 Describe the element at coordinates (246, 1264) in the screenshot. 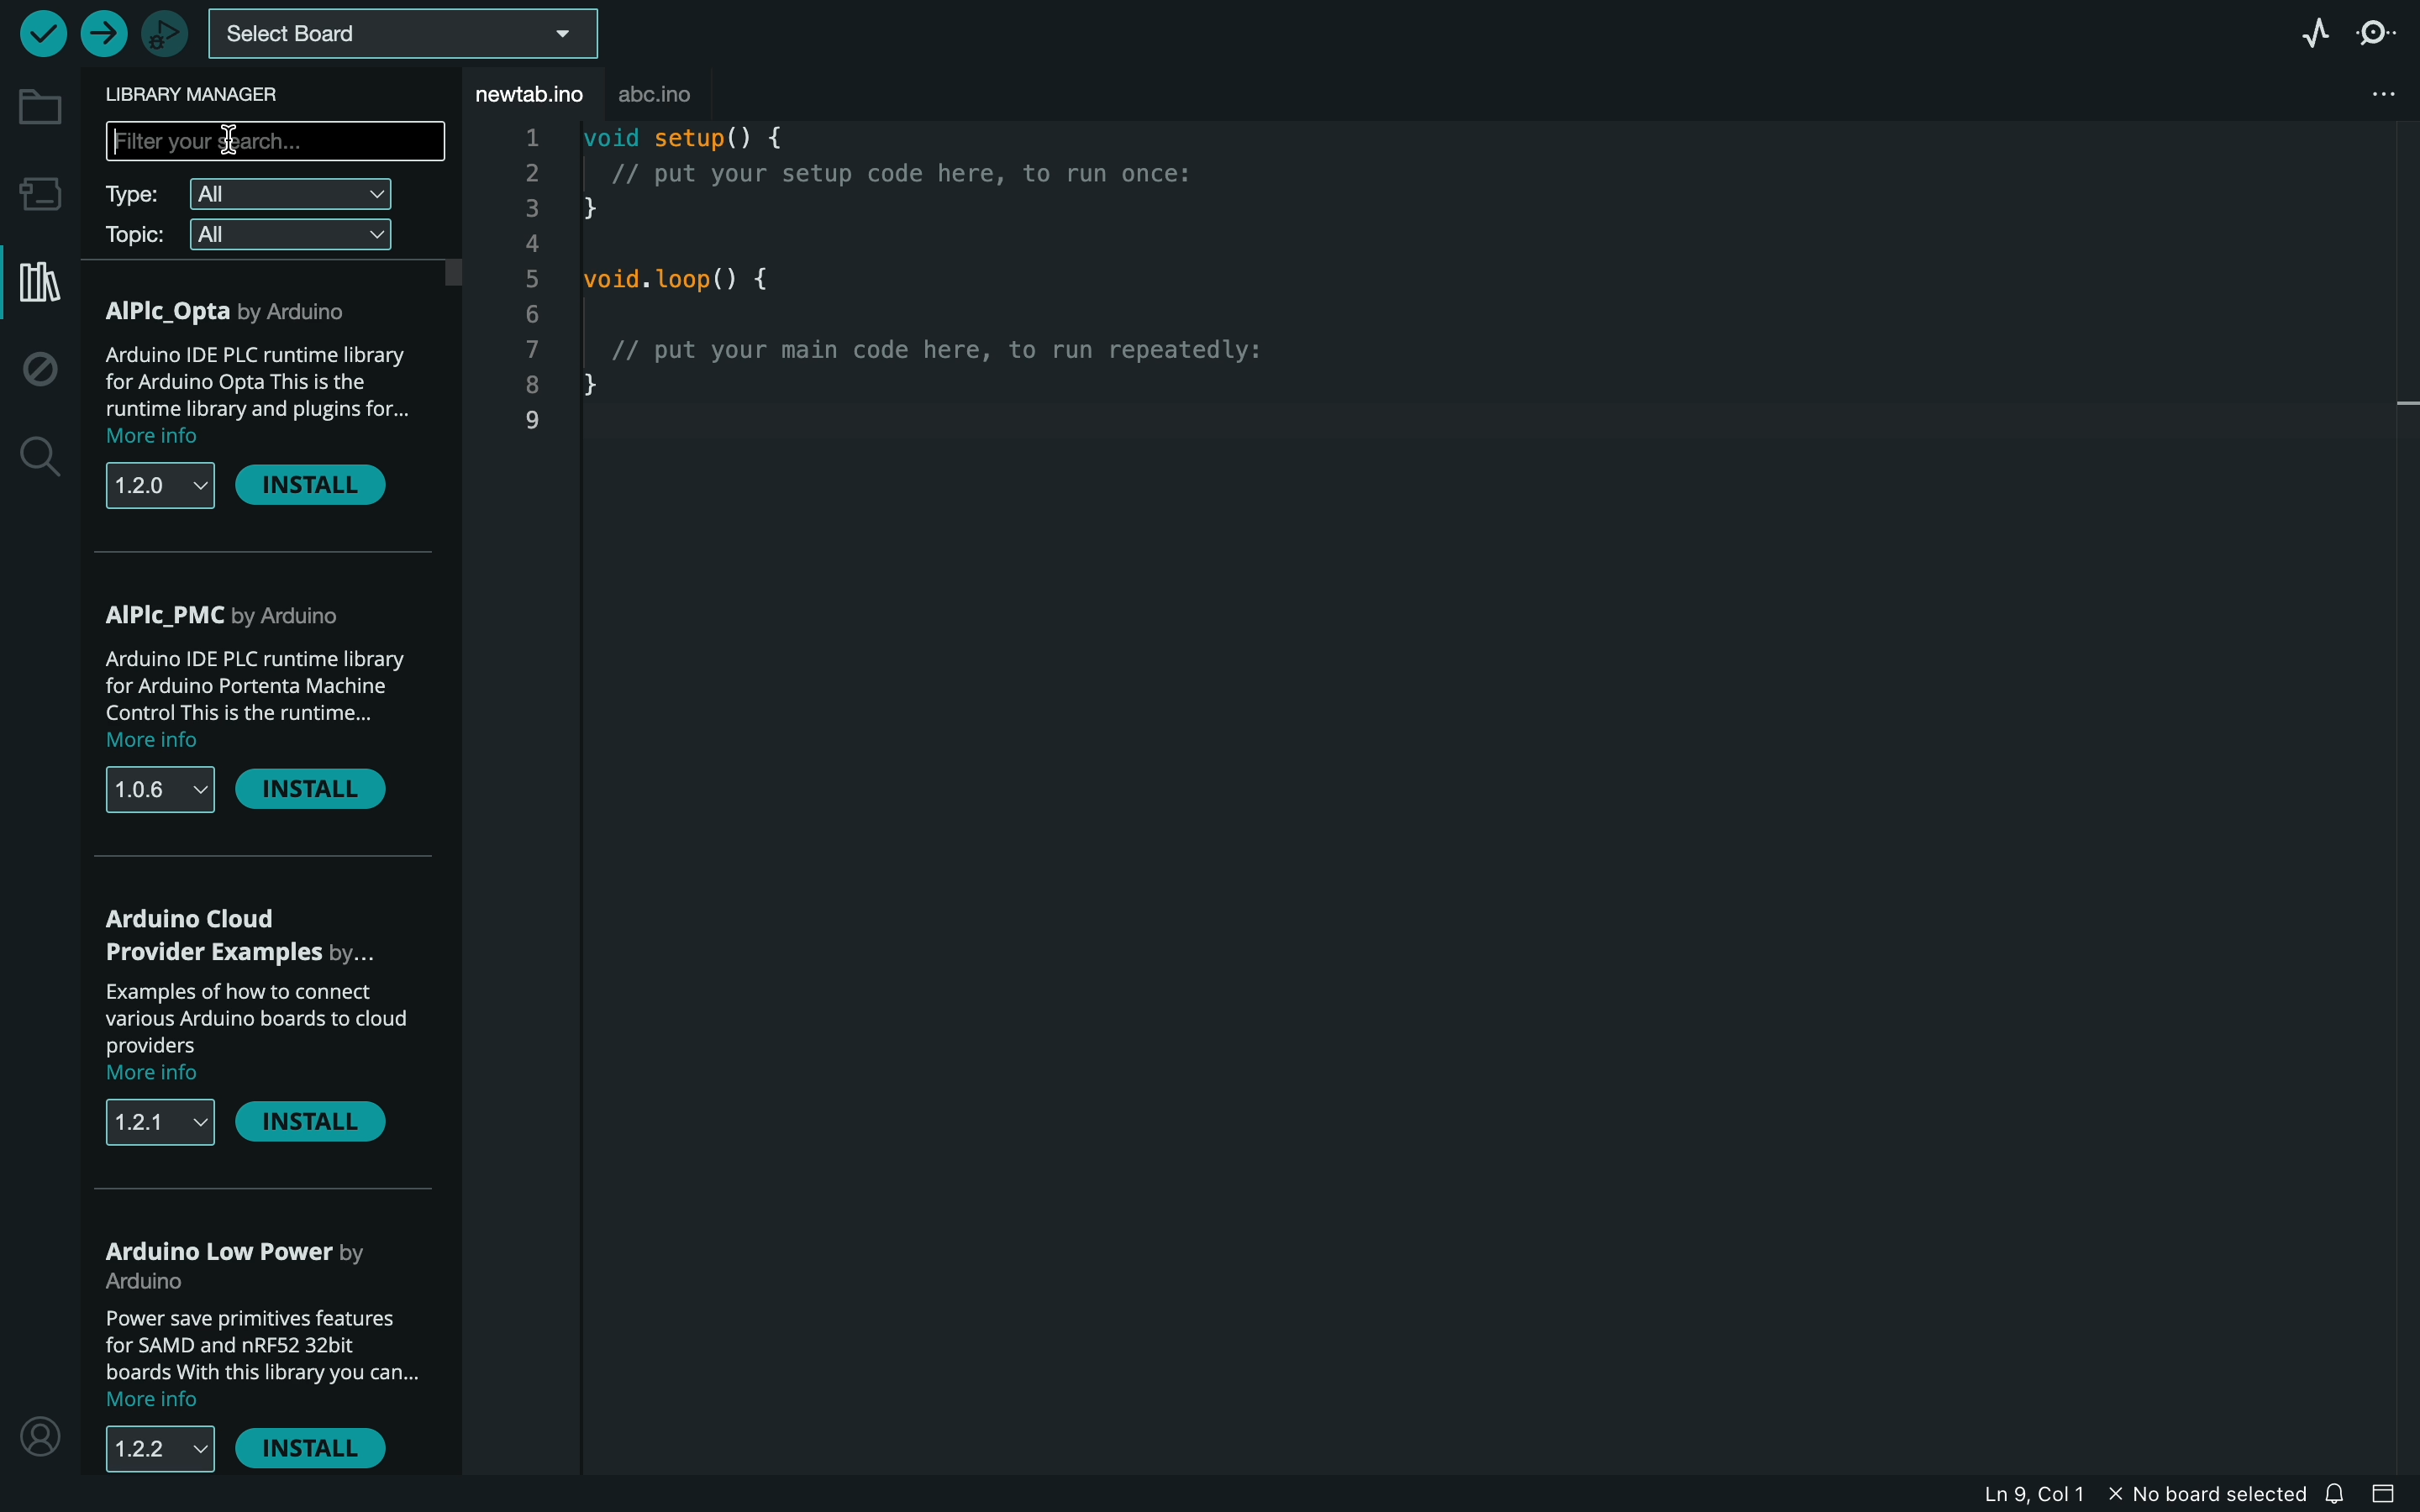

I see `Arduino Low Power` at that location.